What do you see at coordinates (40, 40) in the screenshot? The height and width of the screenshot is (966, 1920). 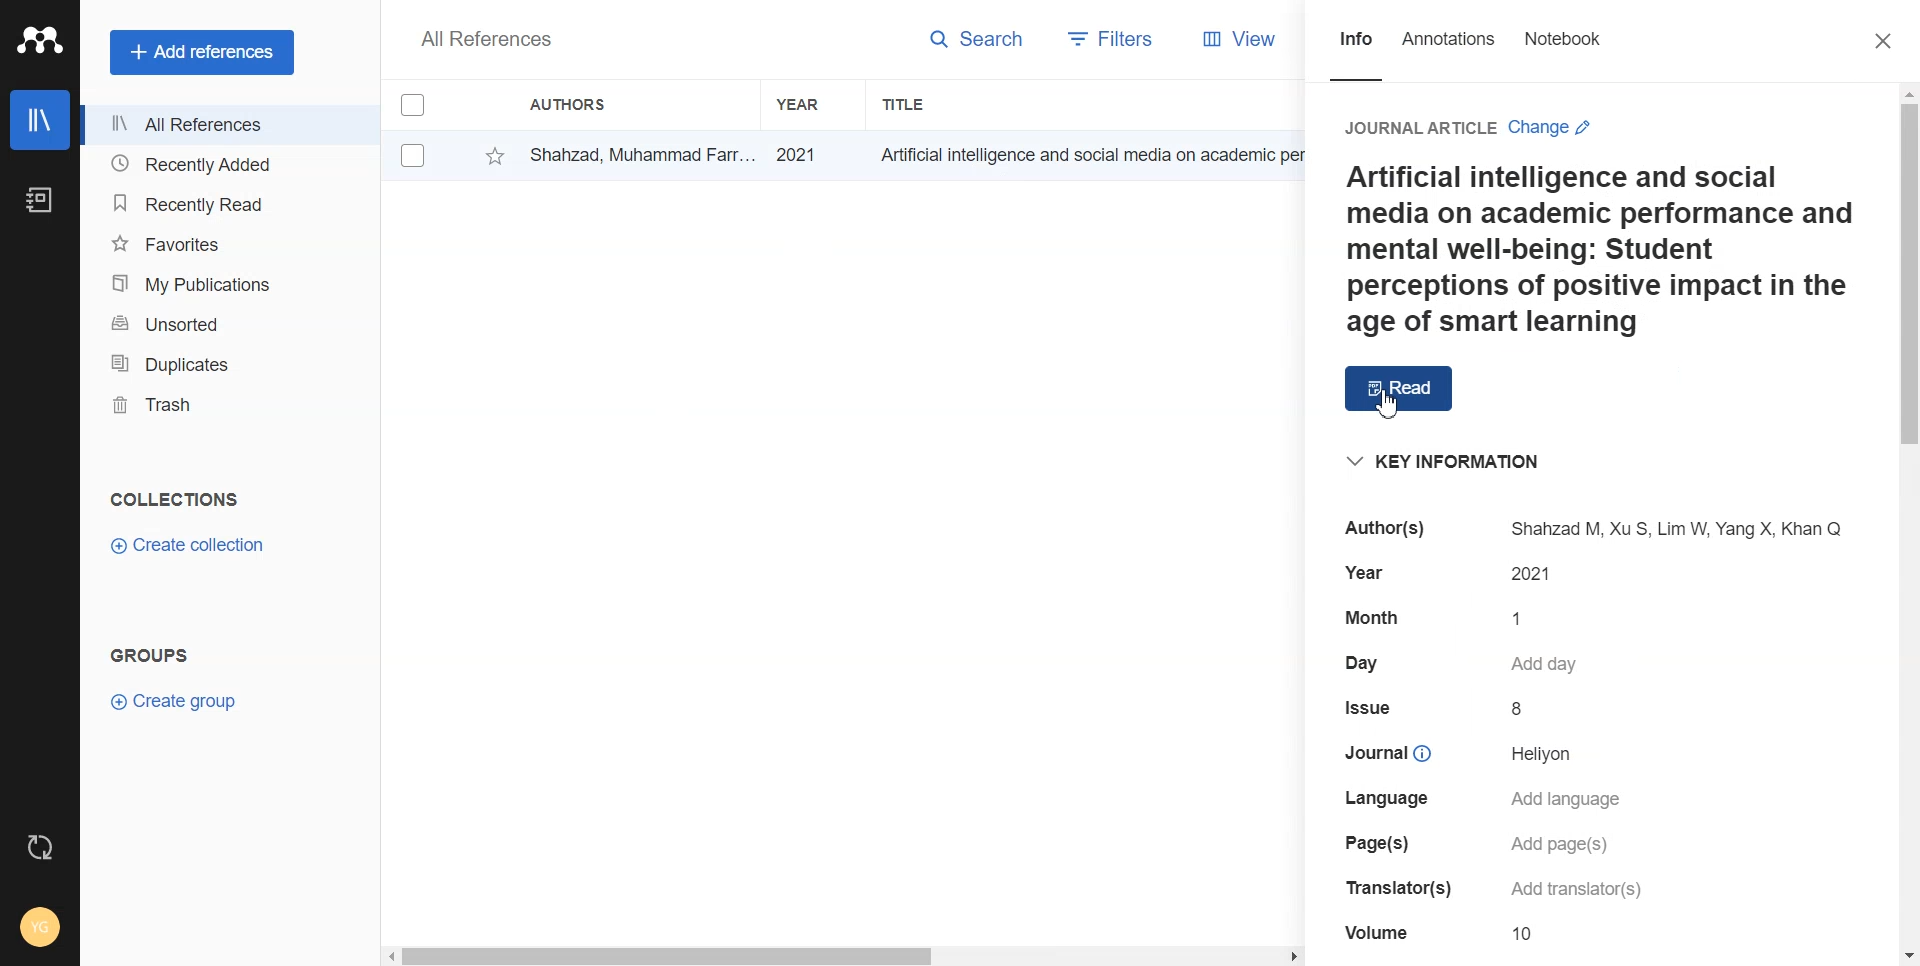 I see `Logo` at bounding box center [40, 40].